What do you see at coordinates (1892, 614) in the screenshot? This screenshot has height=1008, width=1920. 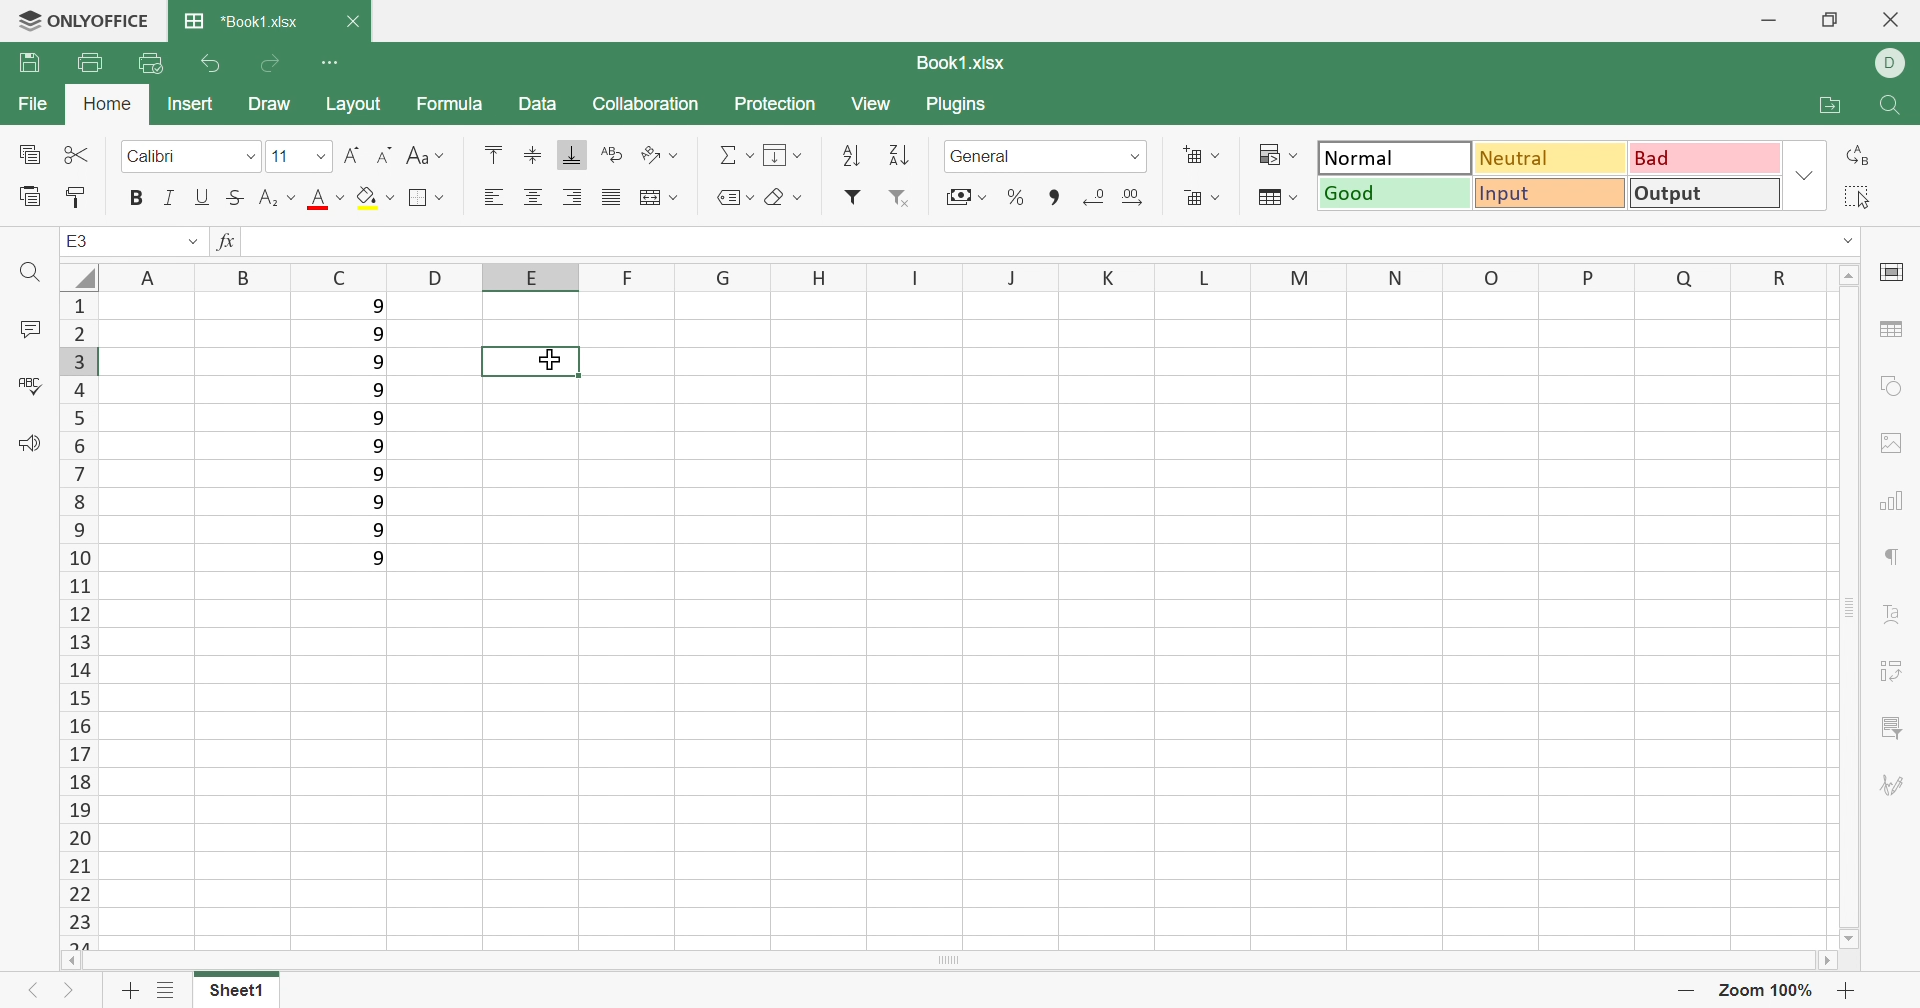 I see `Text Art settings` at bounding box center [1892, 614].